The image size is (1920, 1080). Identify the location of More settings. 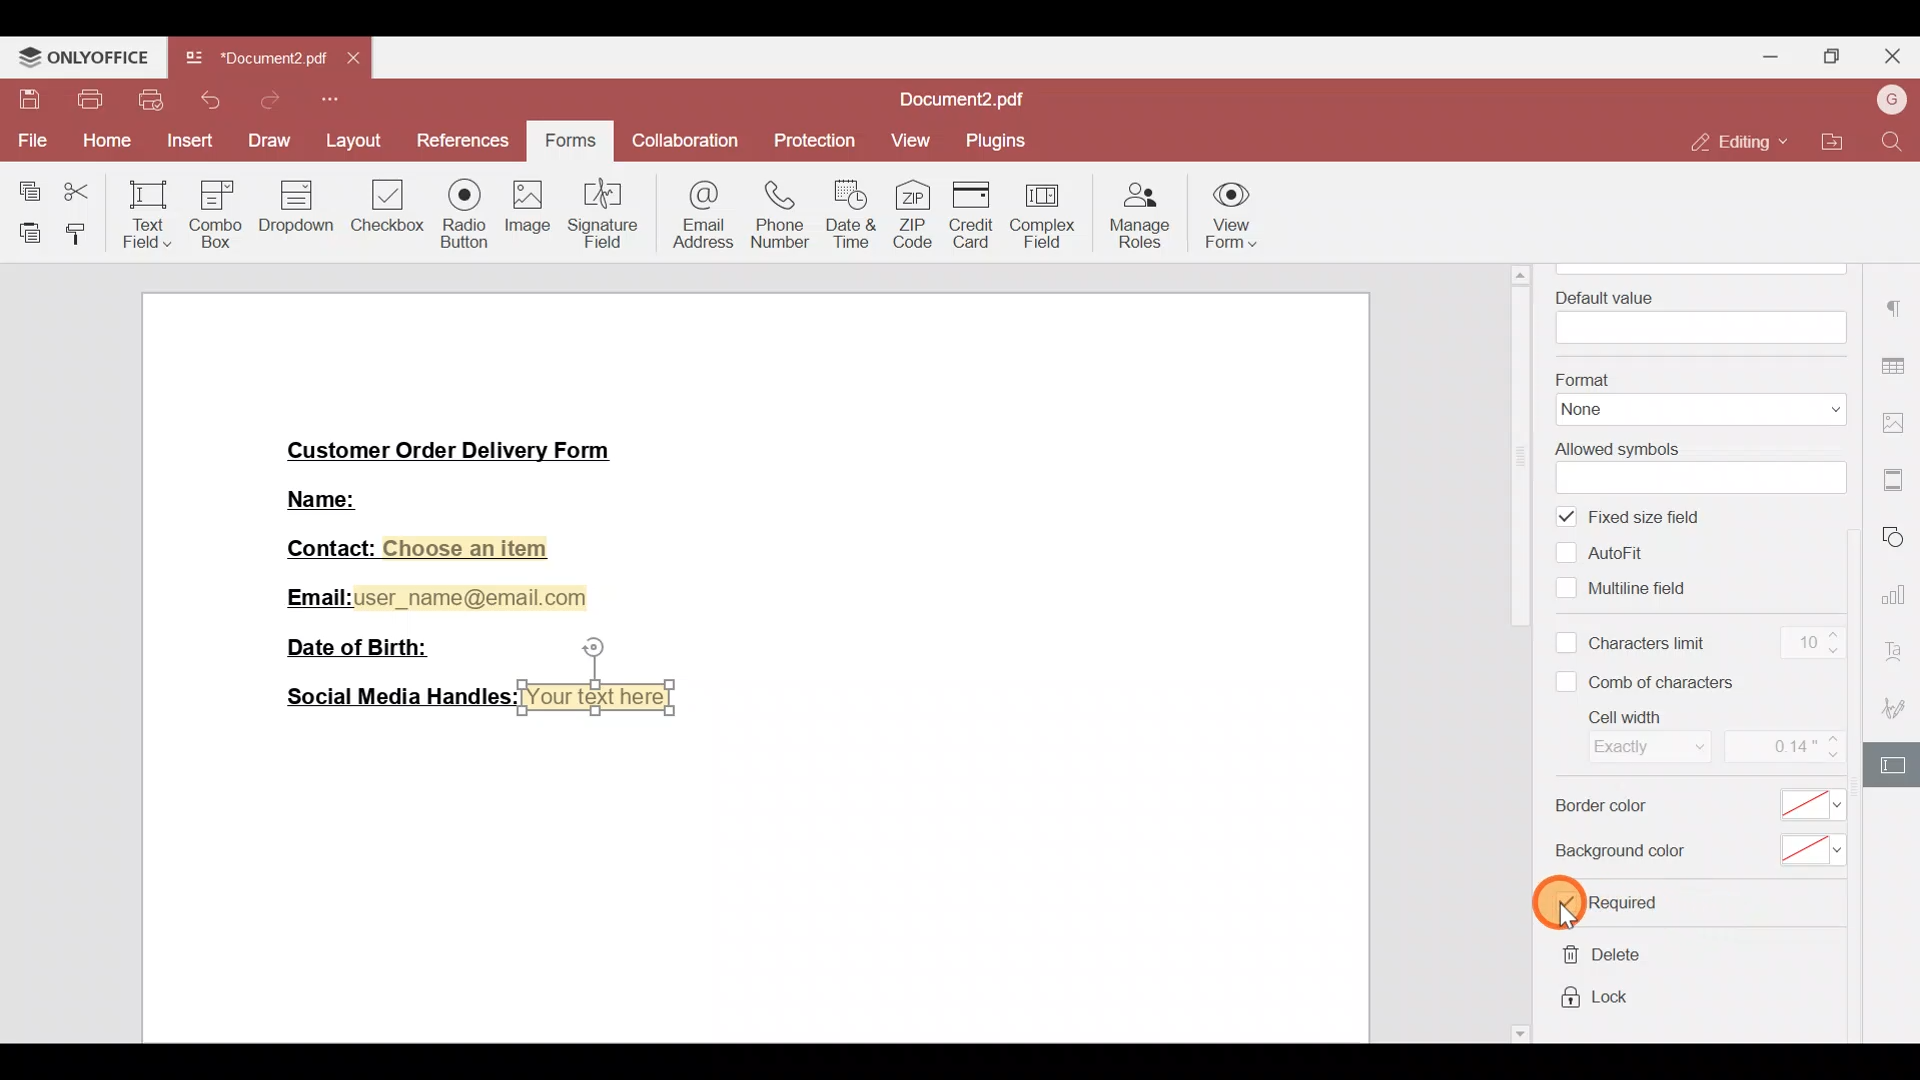
(1896, 473).